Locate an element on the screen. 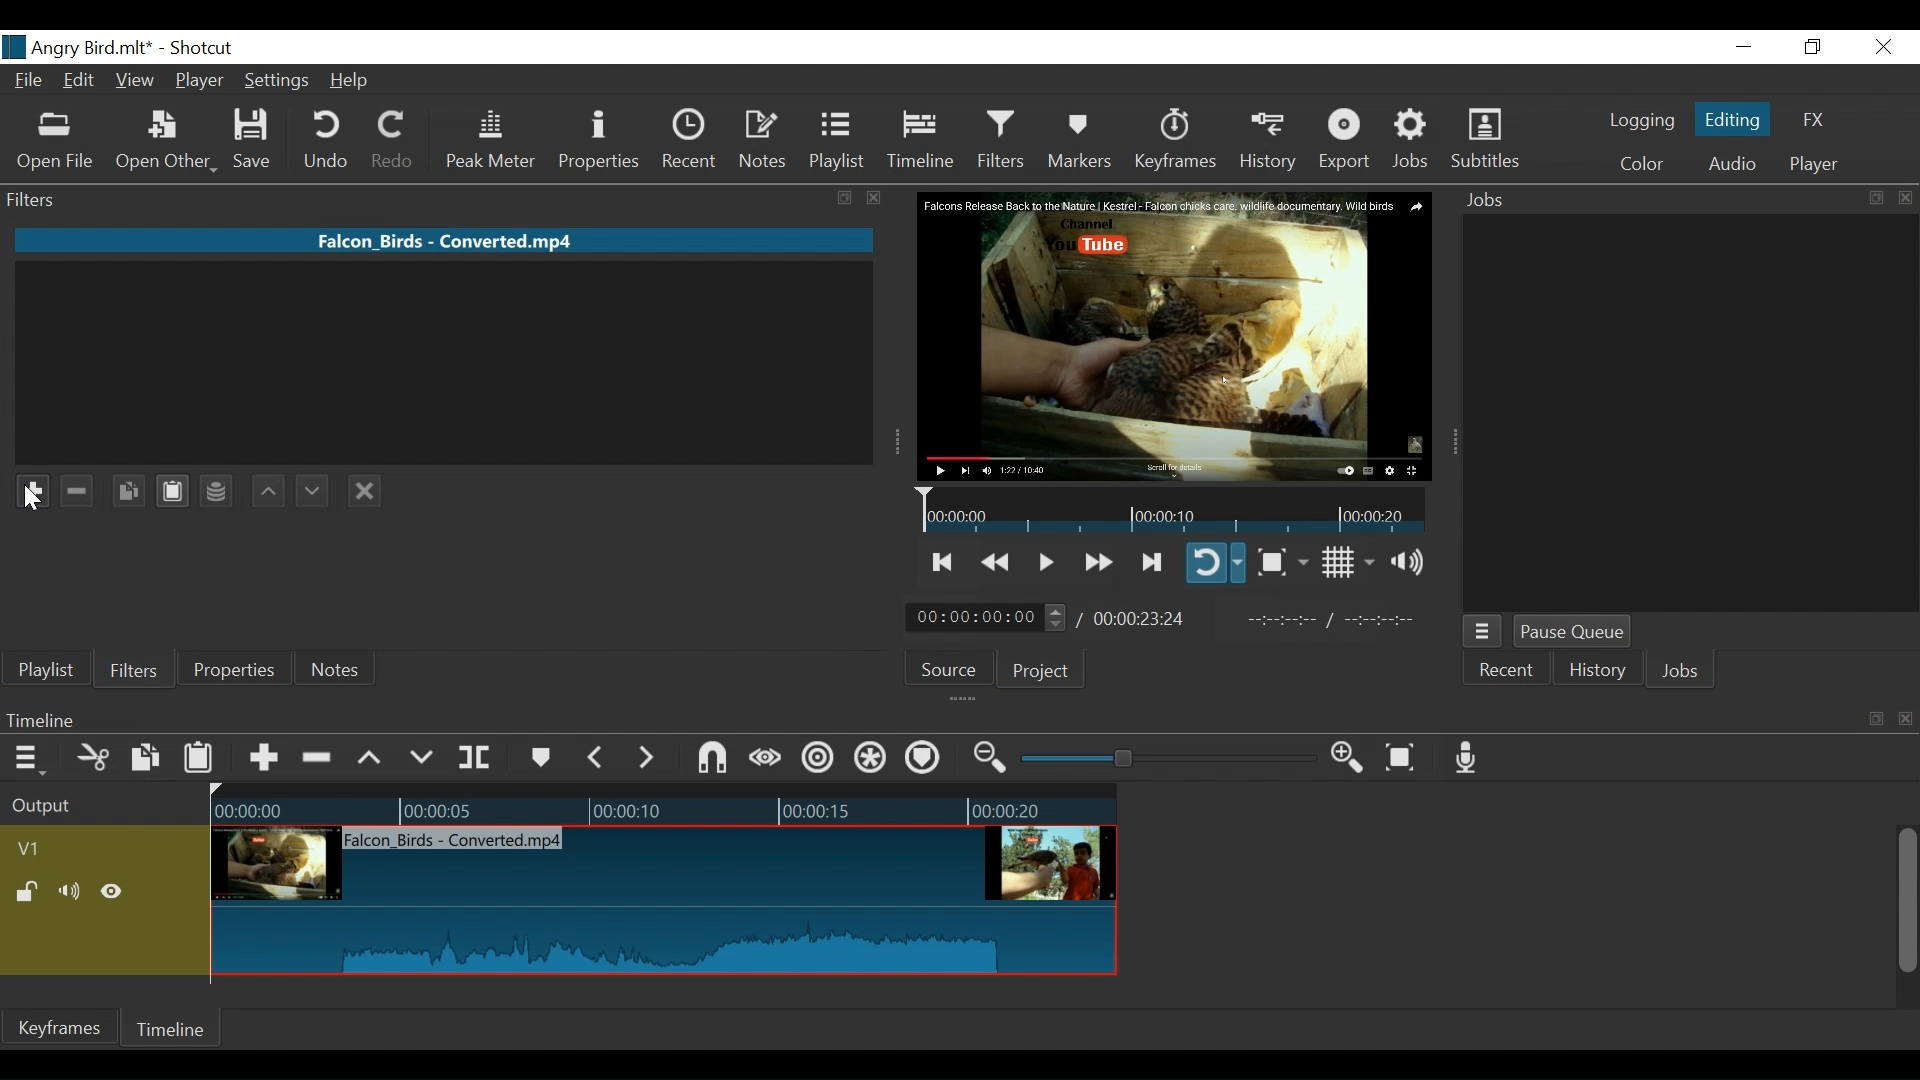  Edit is located at coordinates (82, 82).